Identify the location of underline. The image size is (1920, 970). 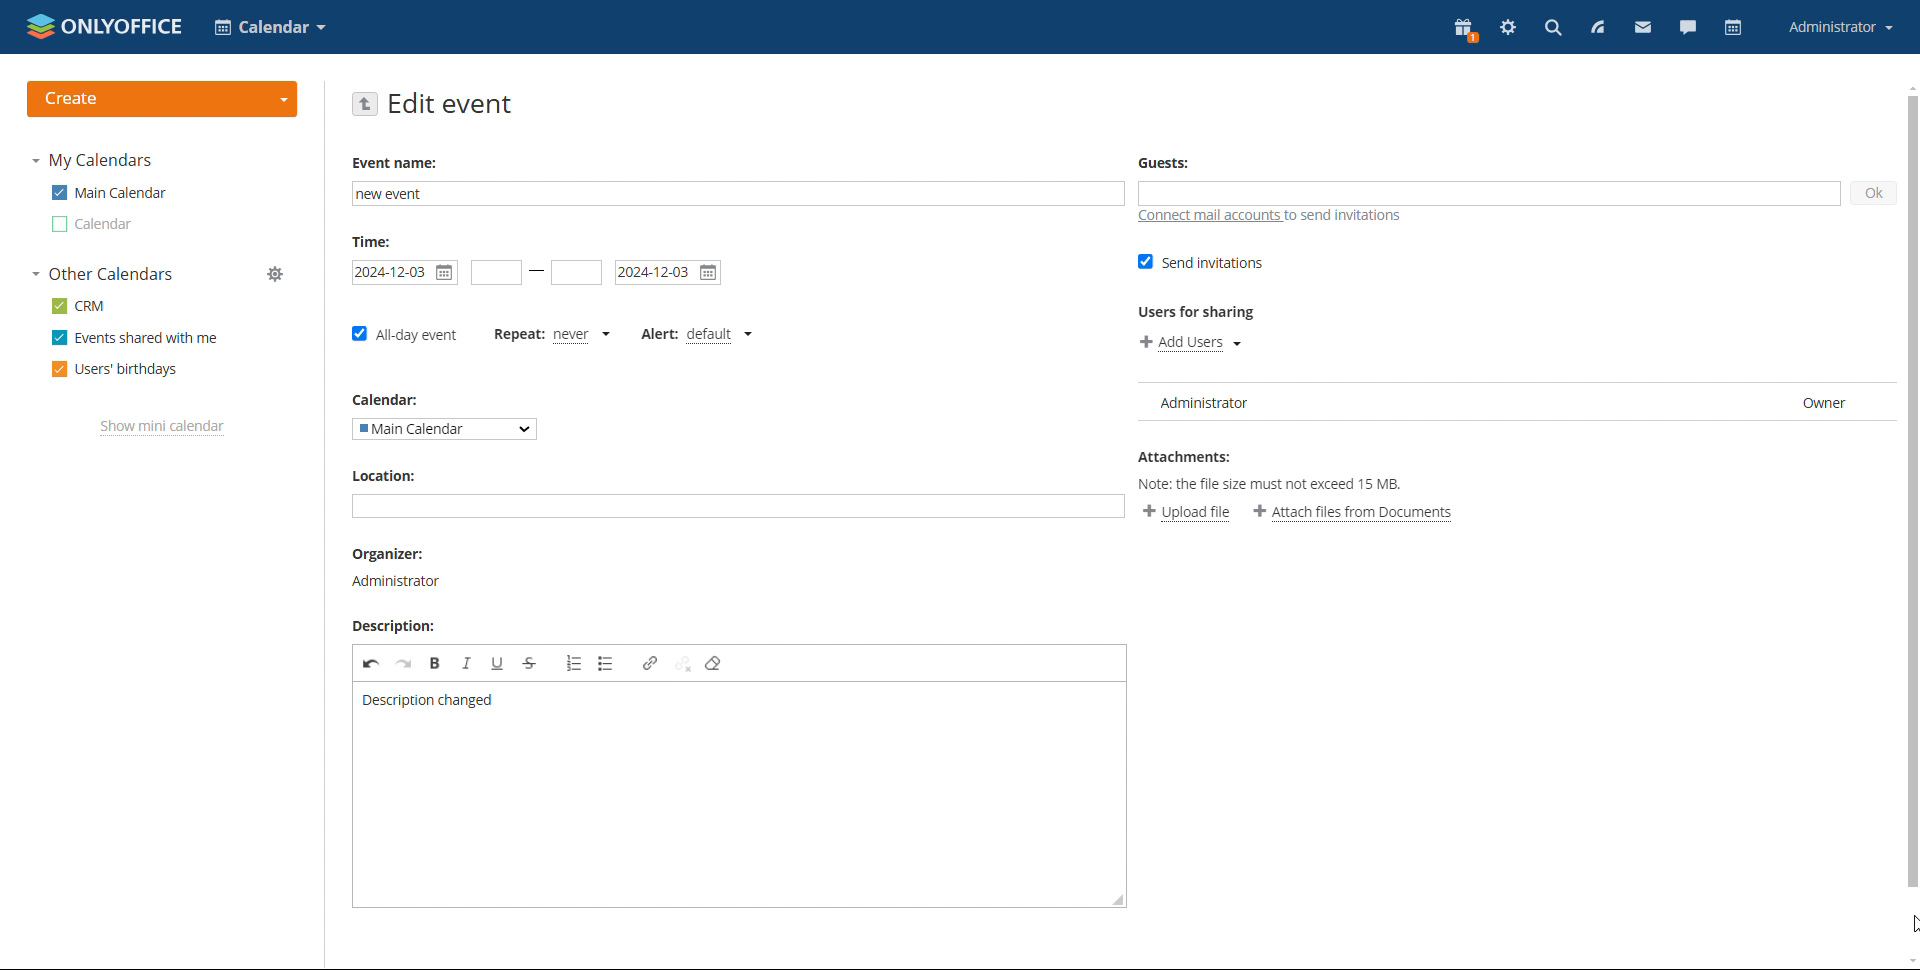
(497, 663).